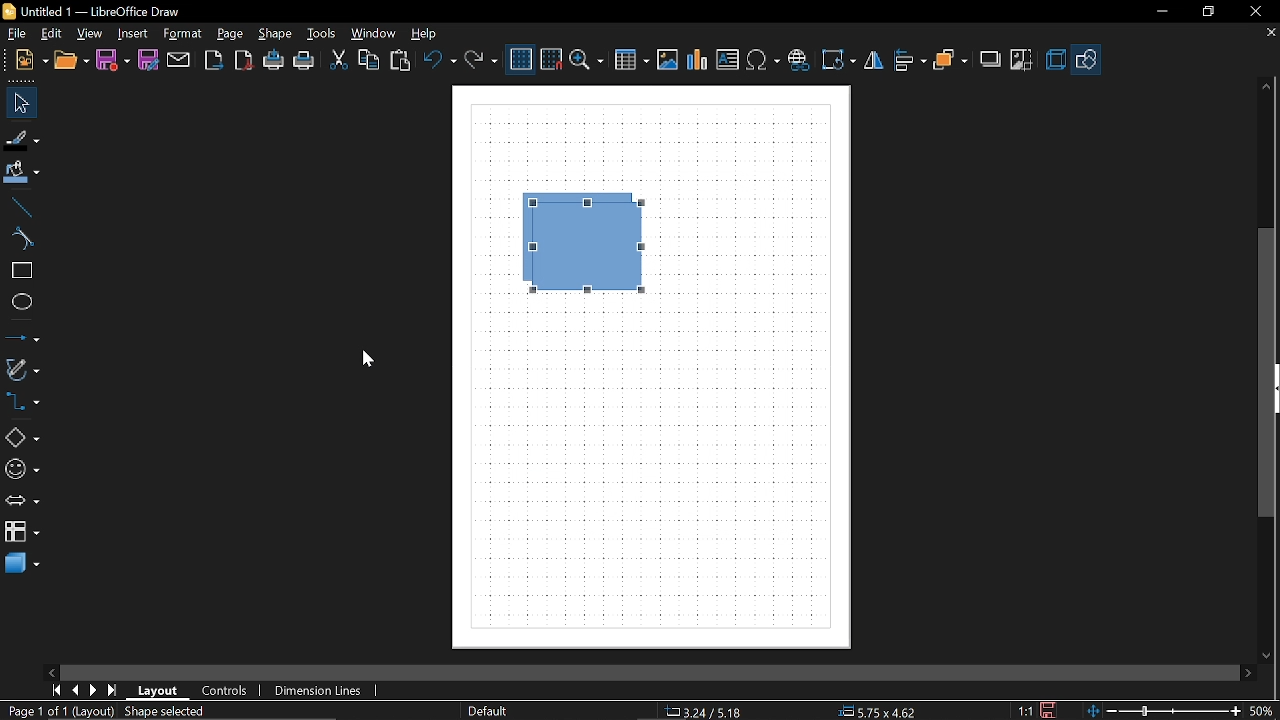 The image size is (1280, 720). I want to click on Horizontal scroll bar, so click(768, 673).